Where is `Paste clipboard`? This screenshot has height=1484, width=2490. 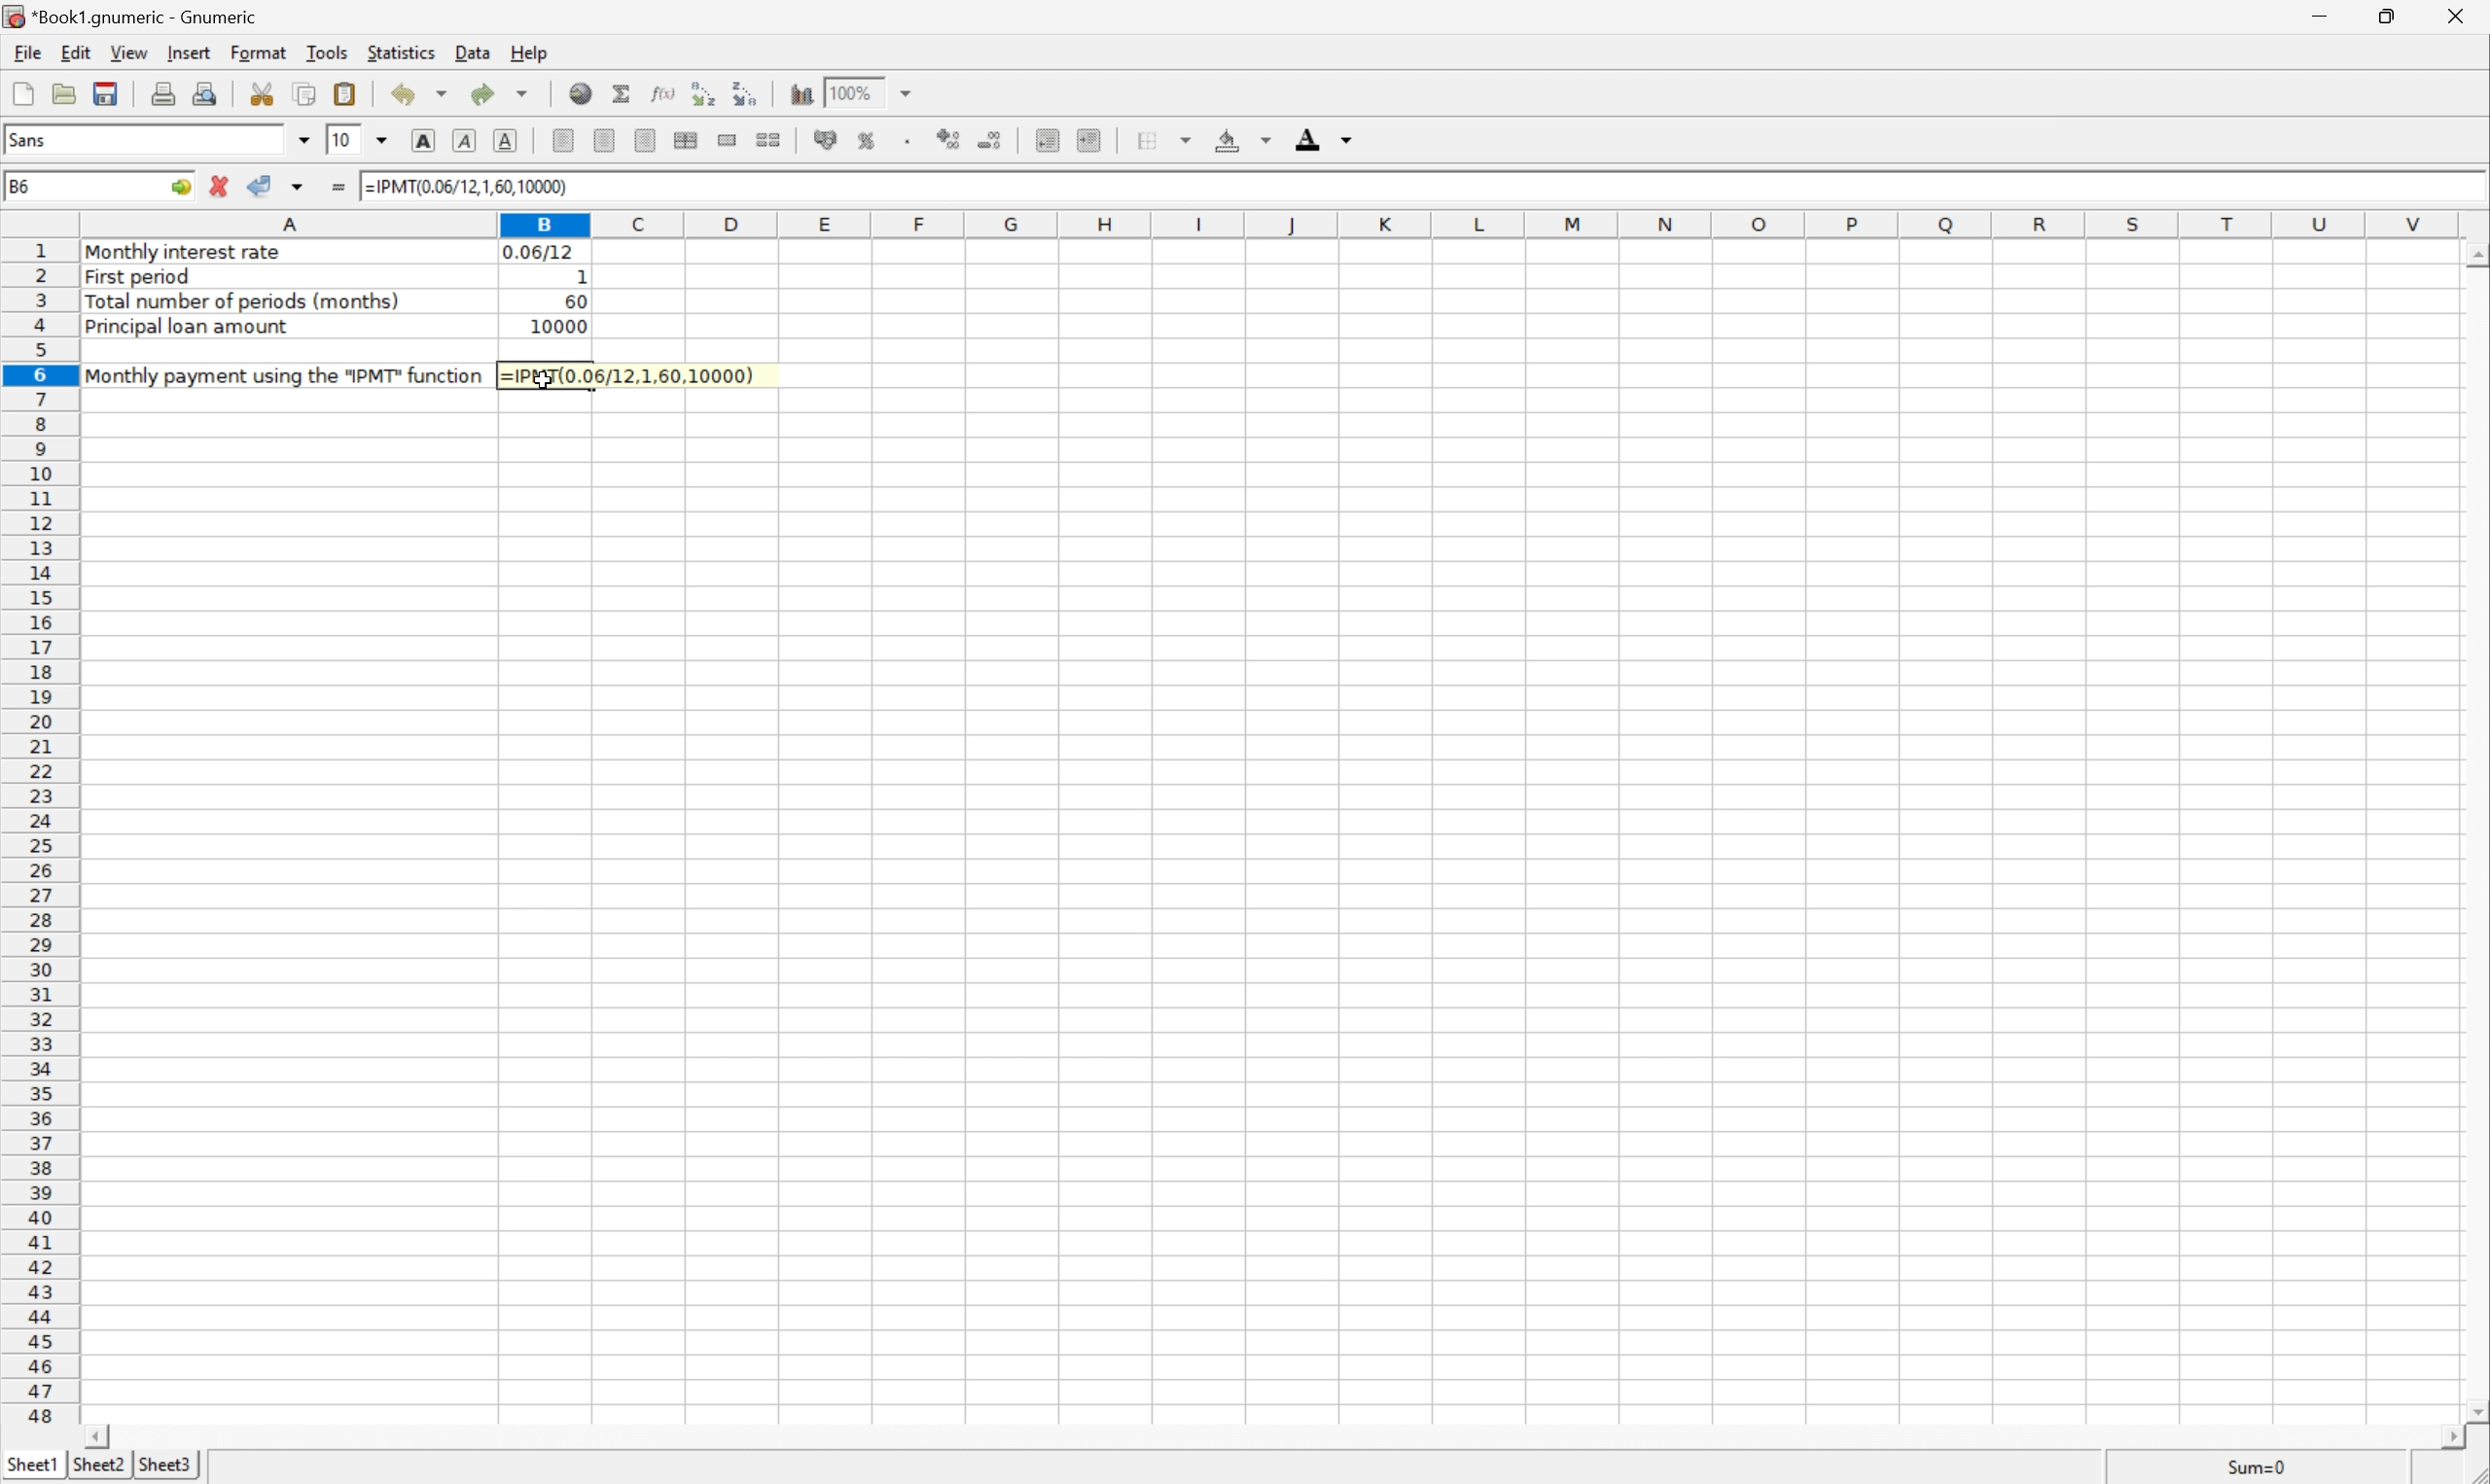
Paste clipboard is located at coordinates (344, 93).